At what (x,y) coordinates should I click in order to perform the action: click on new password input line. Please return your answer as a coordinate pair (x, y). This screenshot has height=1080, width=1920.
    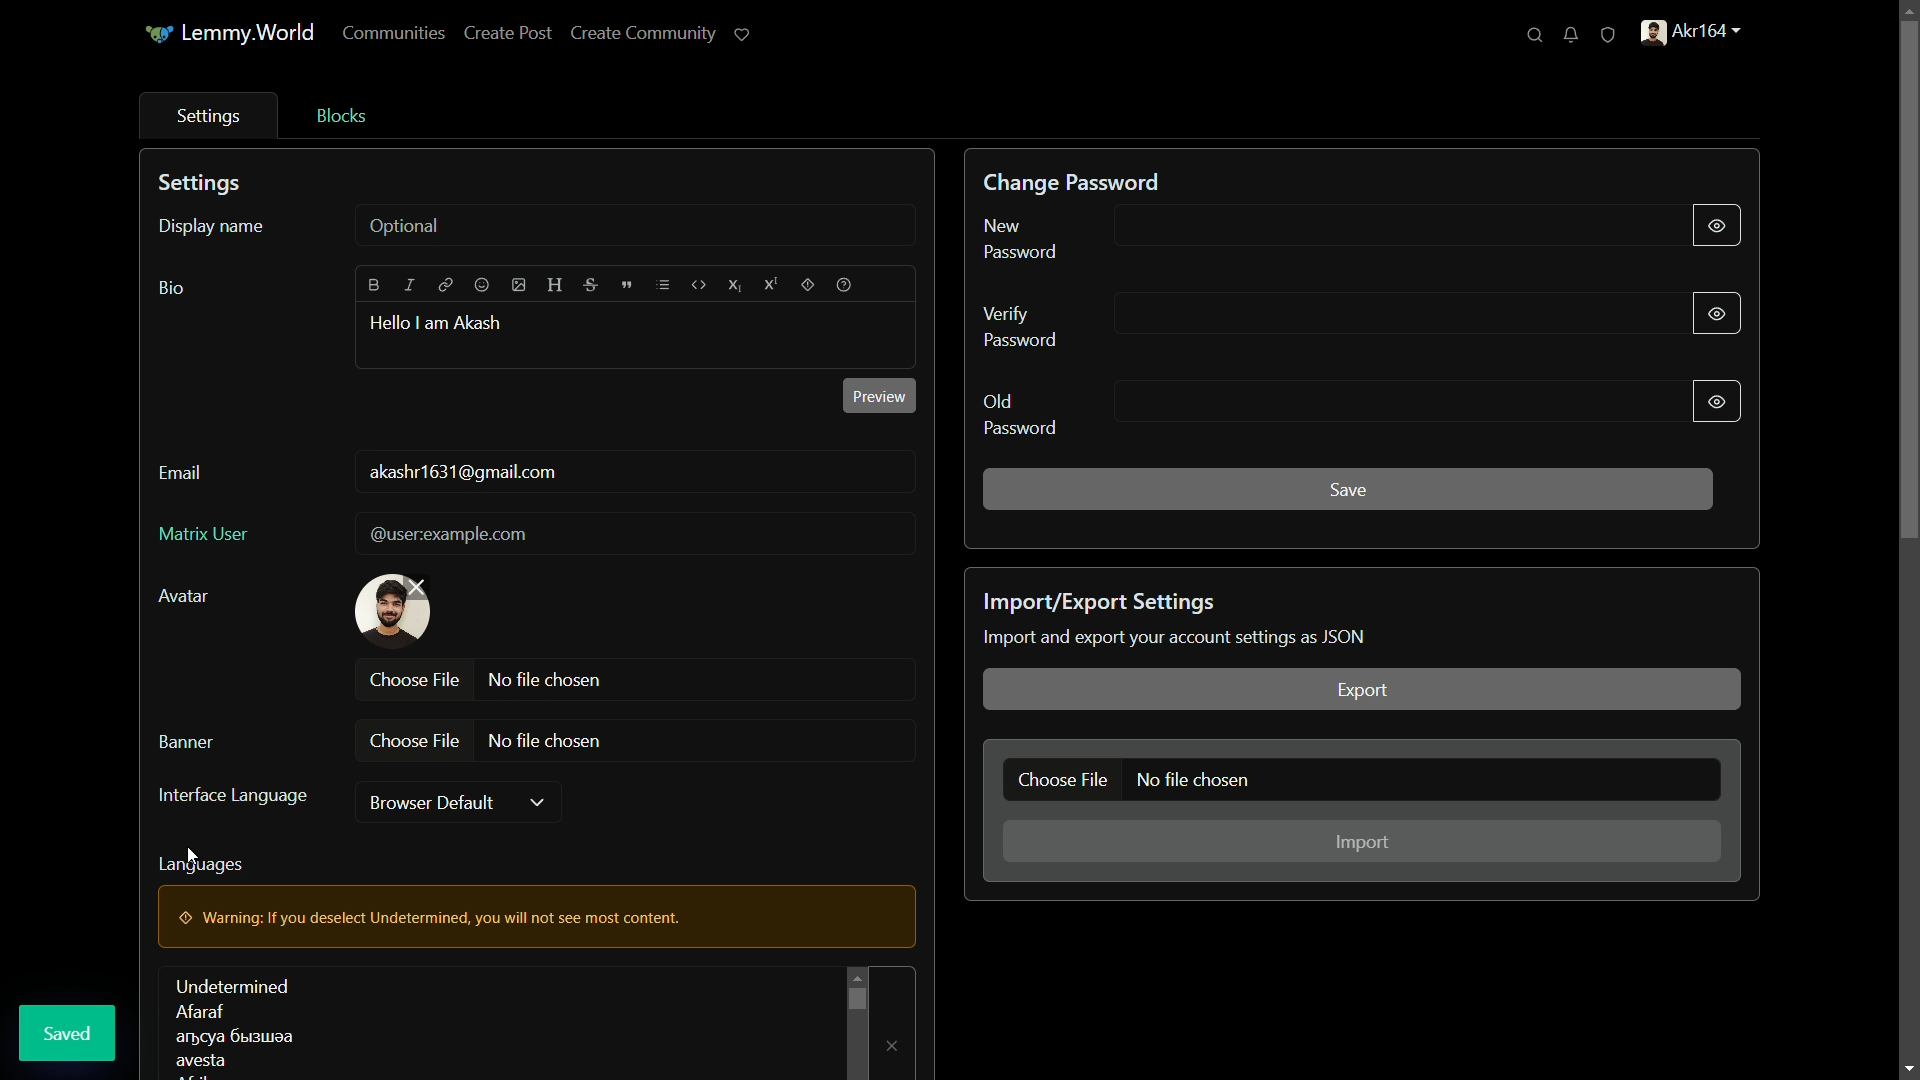
    Looking at the image, I should click on (1393, 228).